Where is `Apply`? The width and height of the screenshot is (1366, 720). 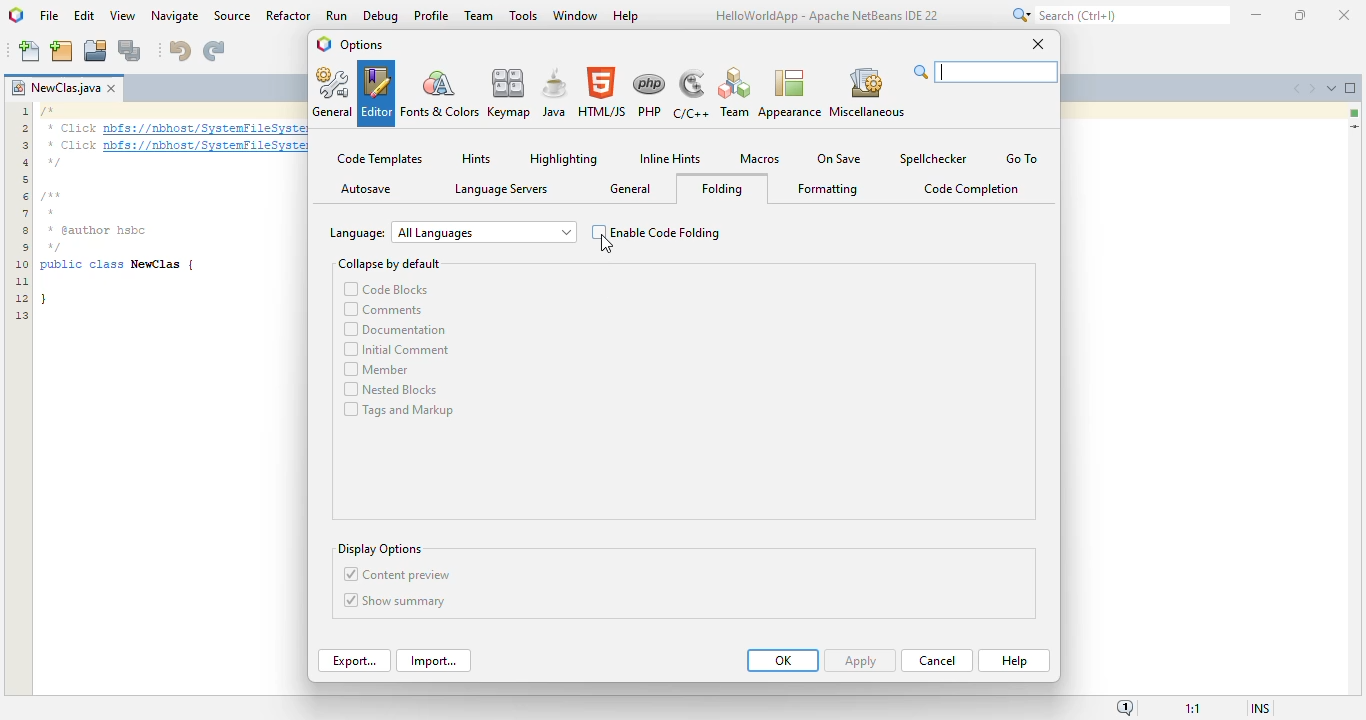
Apply is located at coordinates (861, 661).